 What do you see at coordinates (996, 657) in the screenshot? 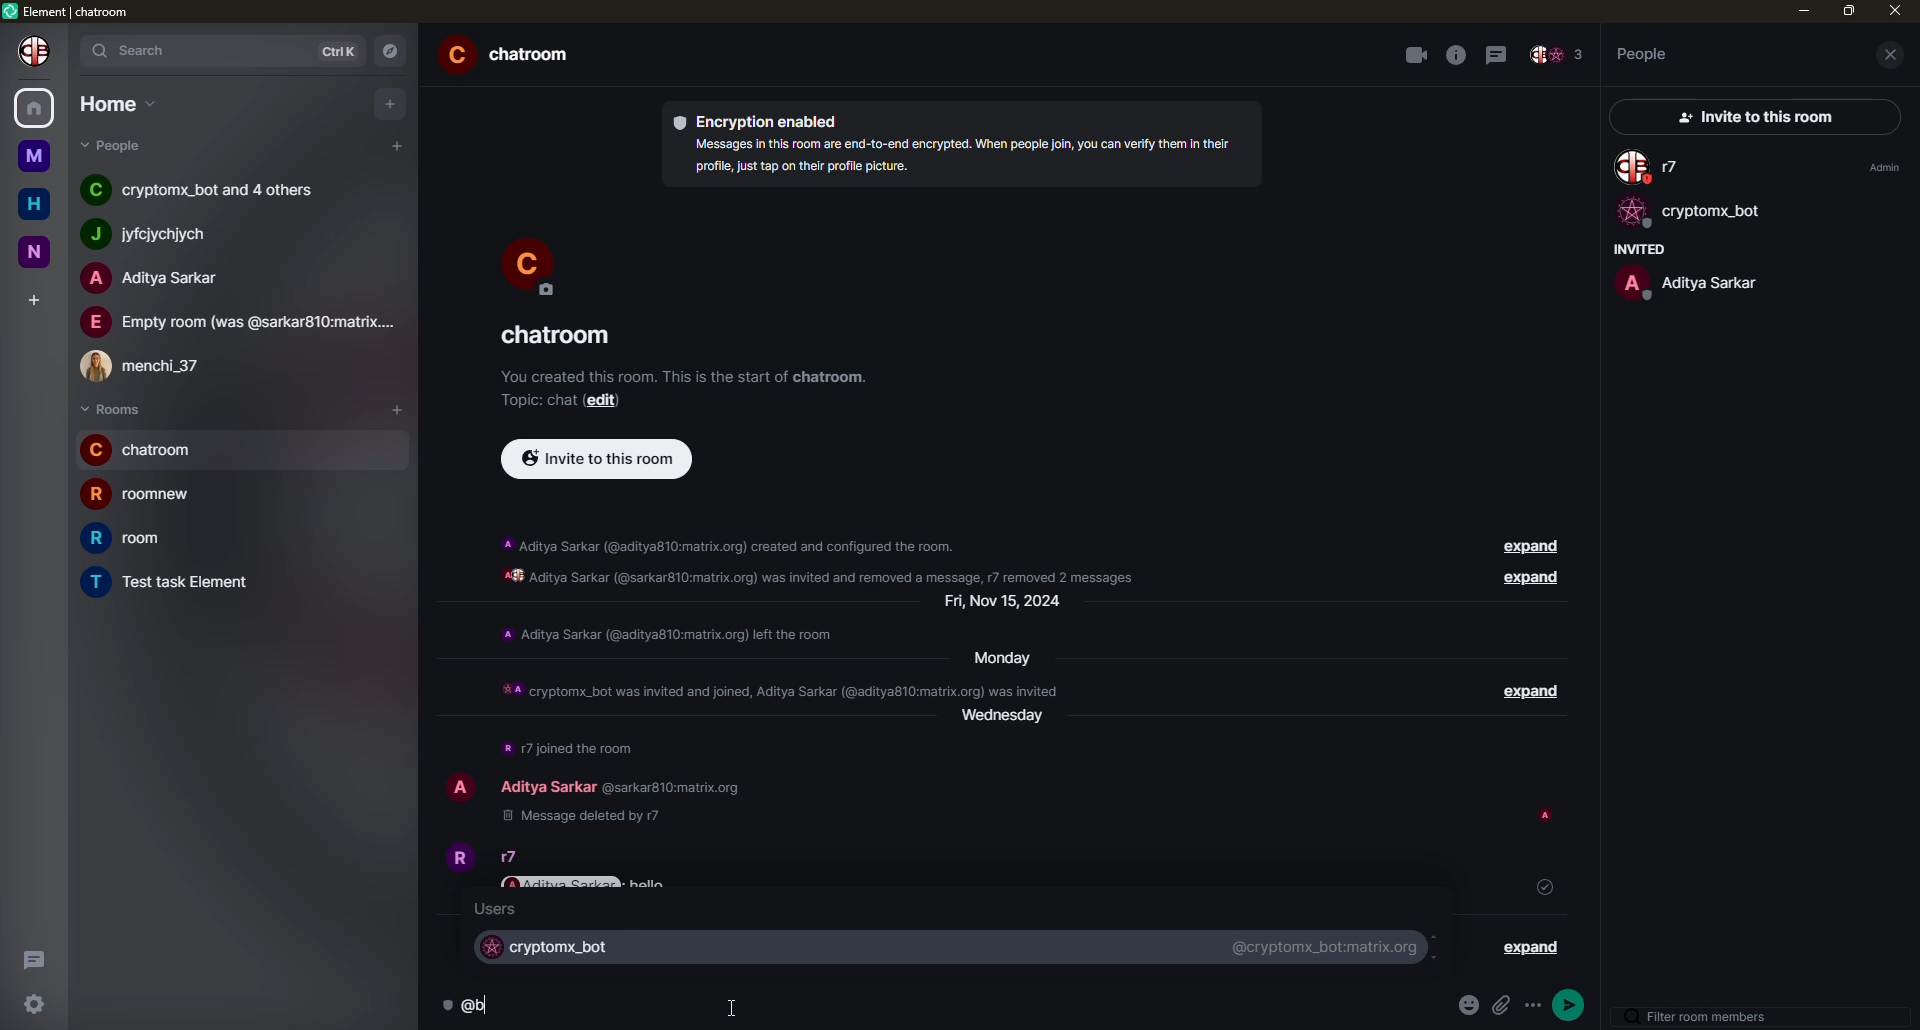
I see `day` at bounding box center [996, 657].